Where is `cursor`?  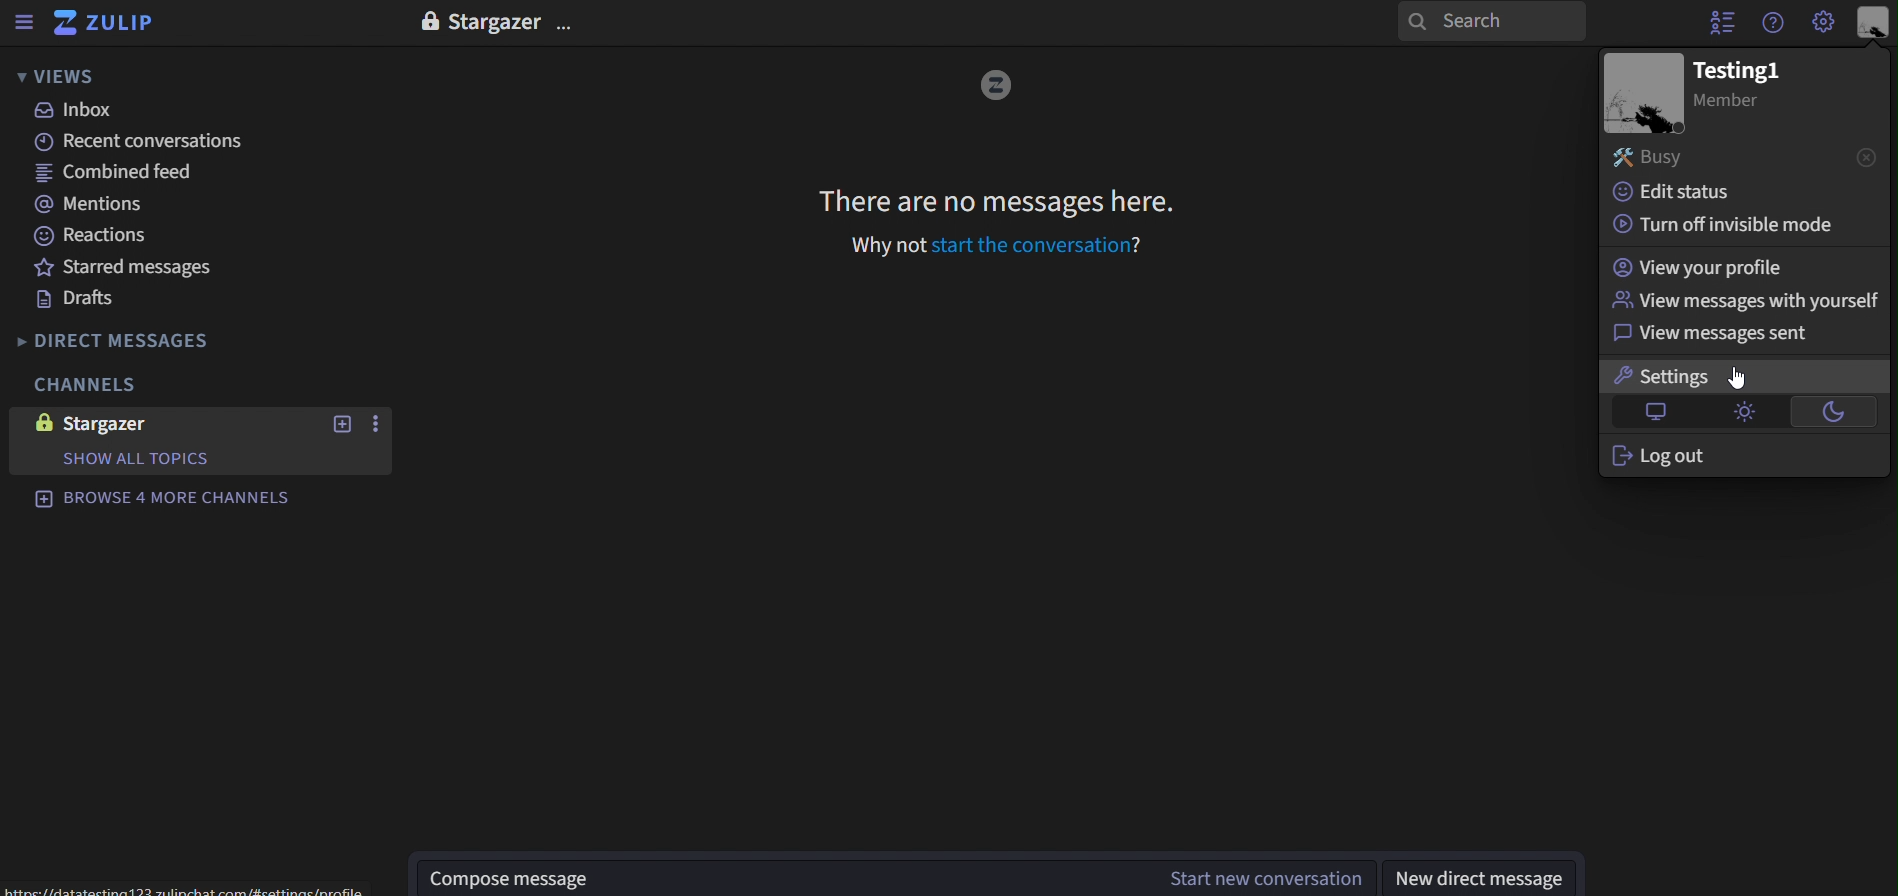 cursor is located at coordinates (1738, 375).